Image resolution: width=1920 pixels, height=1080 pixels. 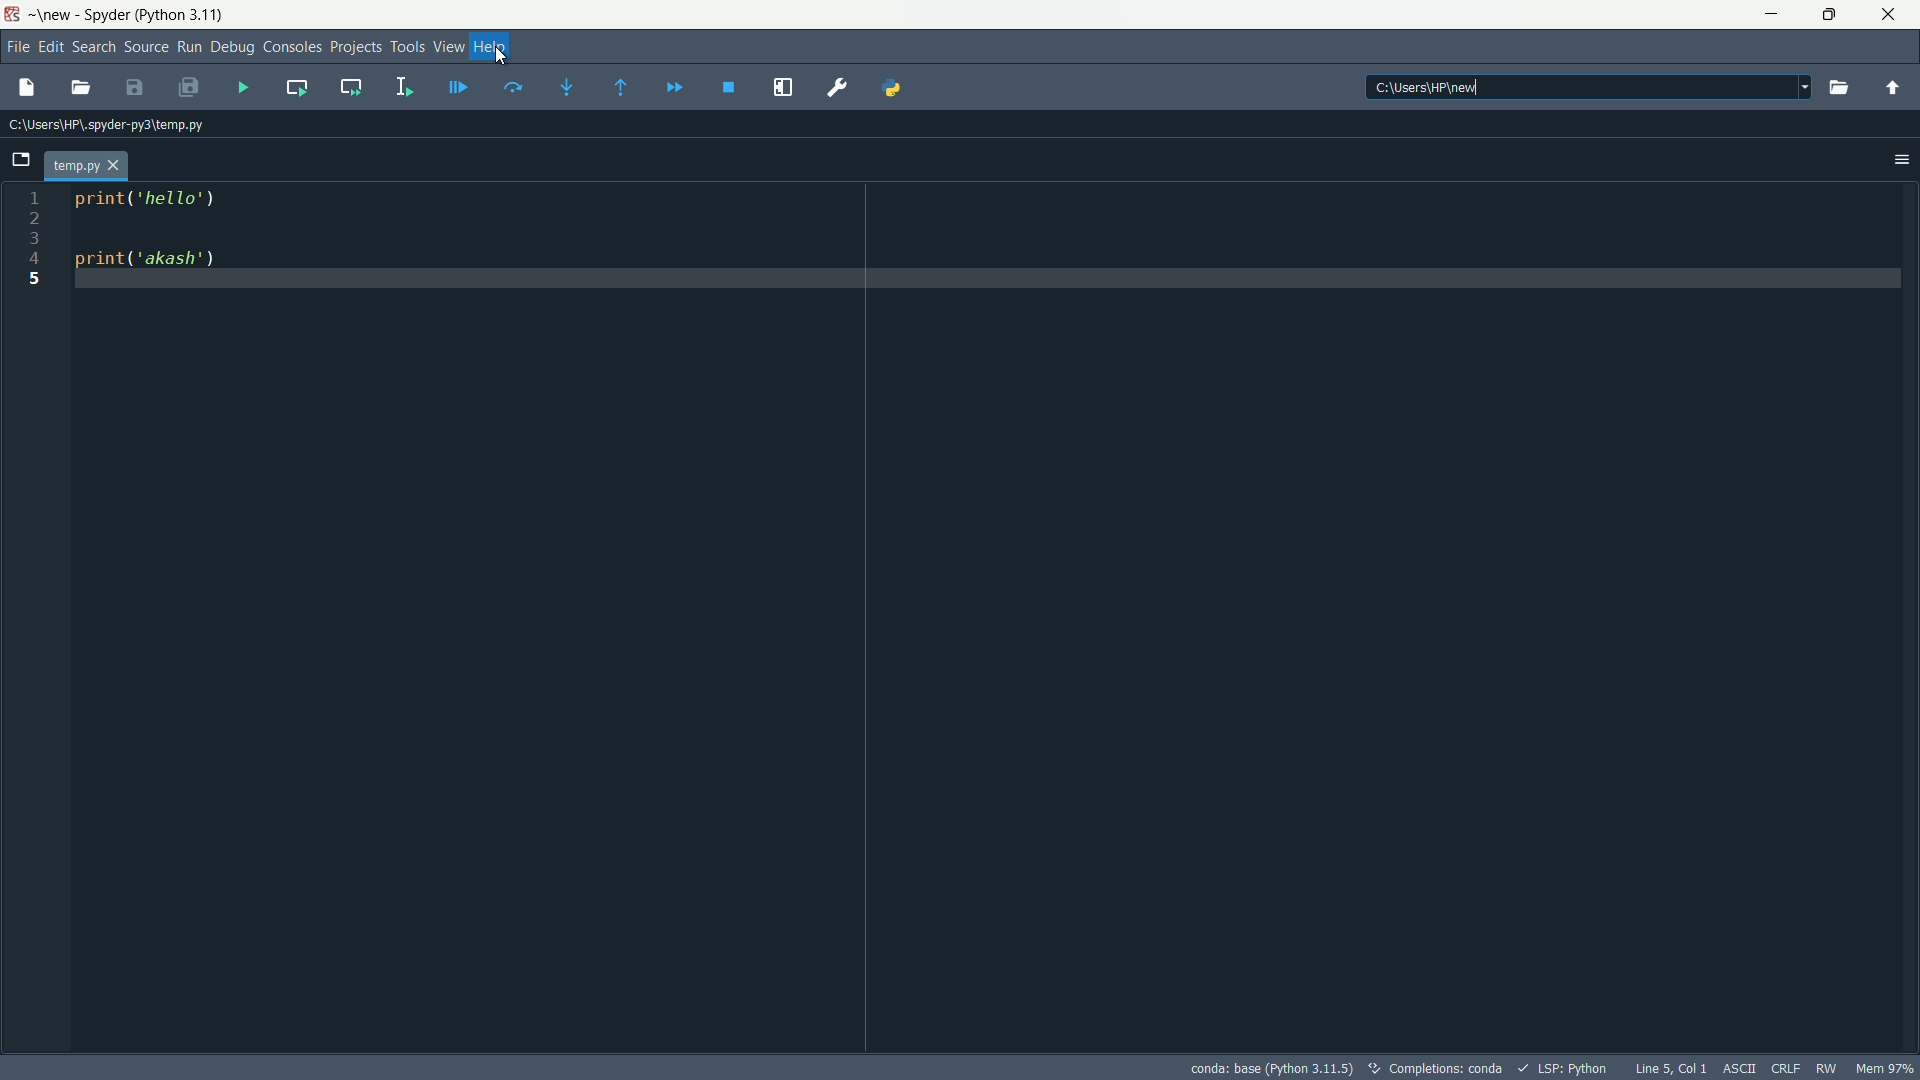 What do you see at coordinates (1838, 87) in the screenshot?
I see `browse a working directory` at bounding box center [1838, 87].